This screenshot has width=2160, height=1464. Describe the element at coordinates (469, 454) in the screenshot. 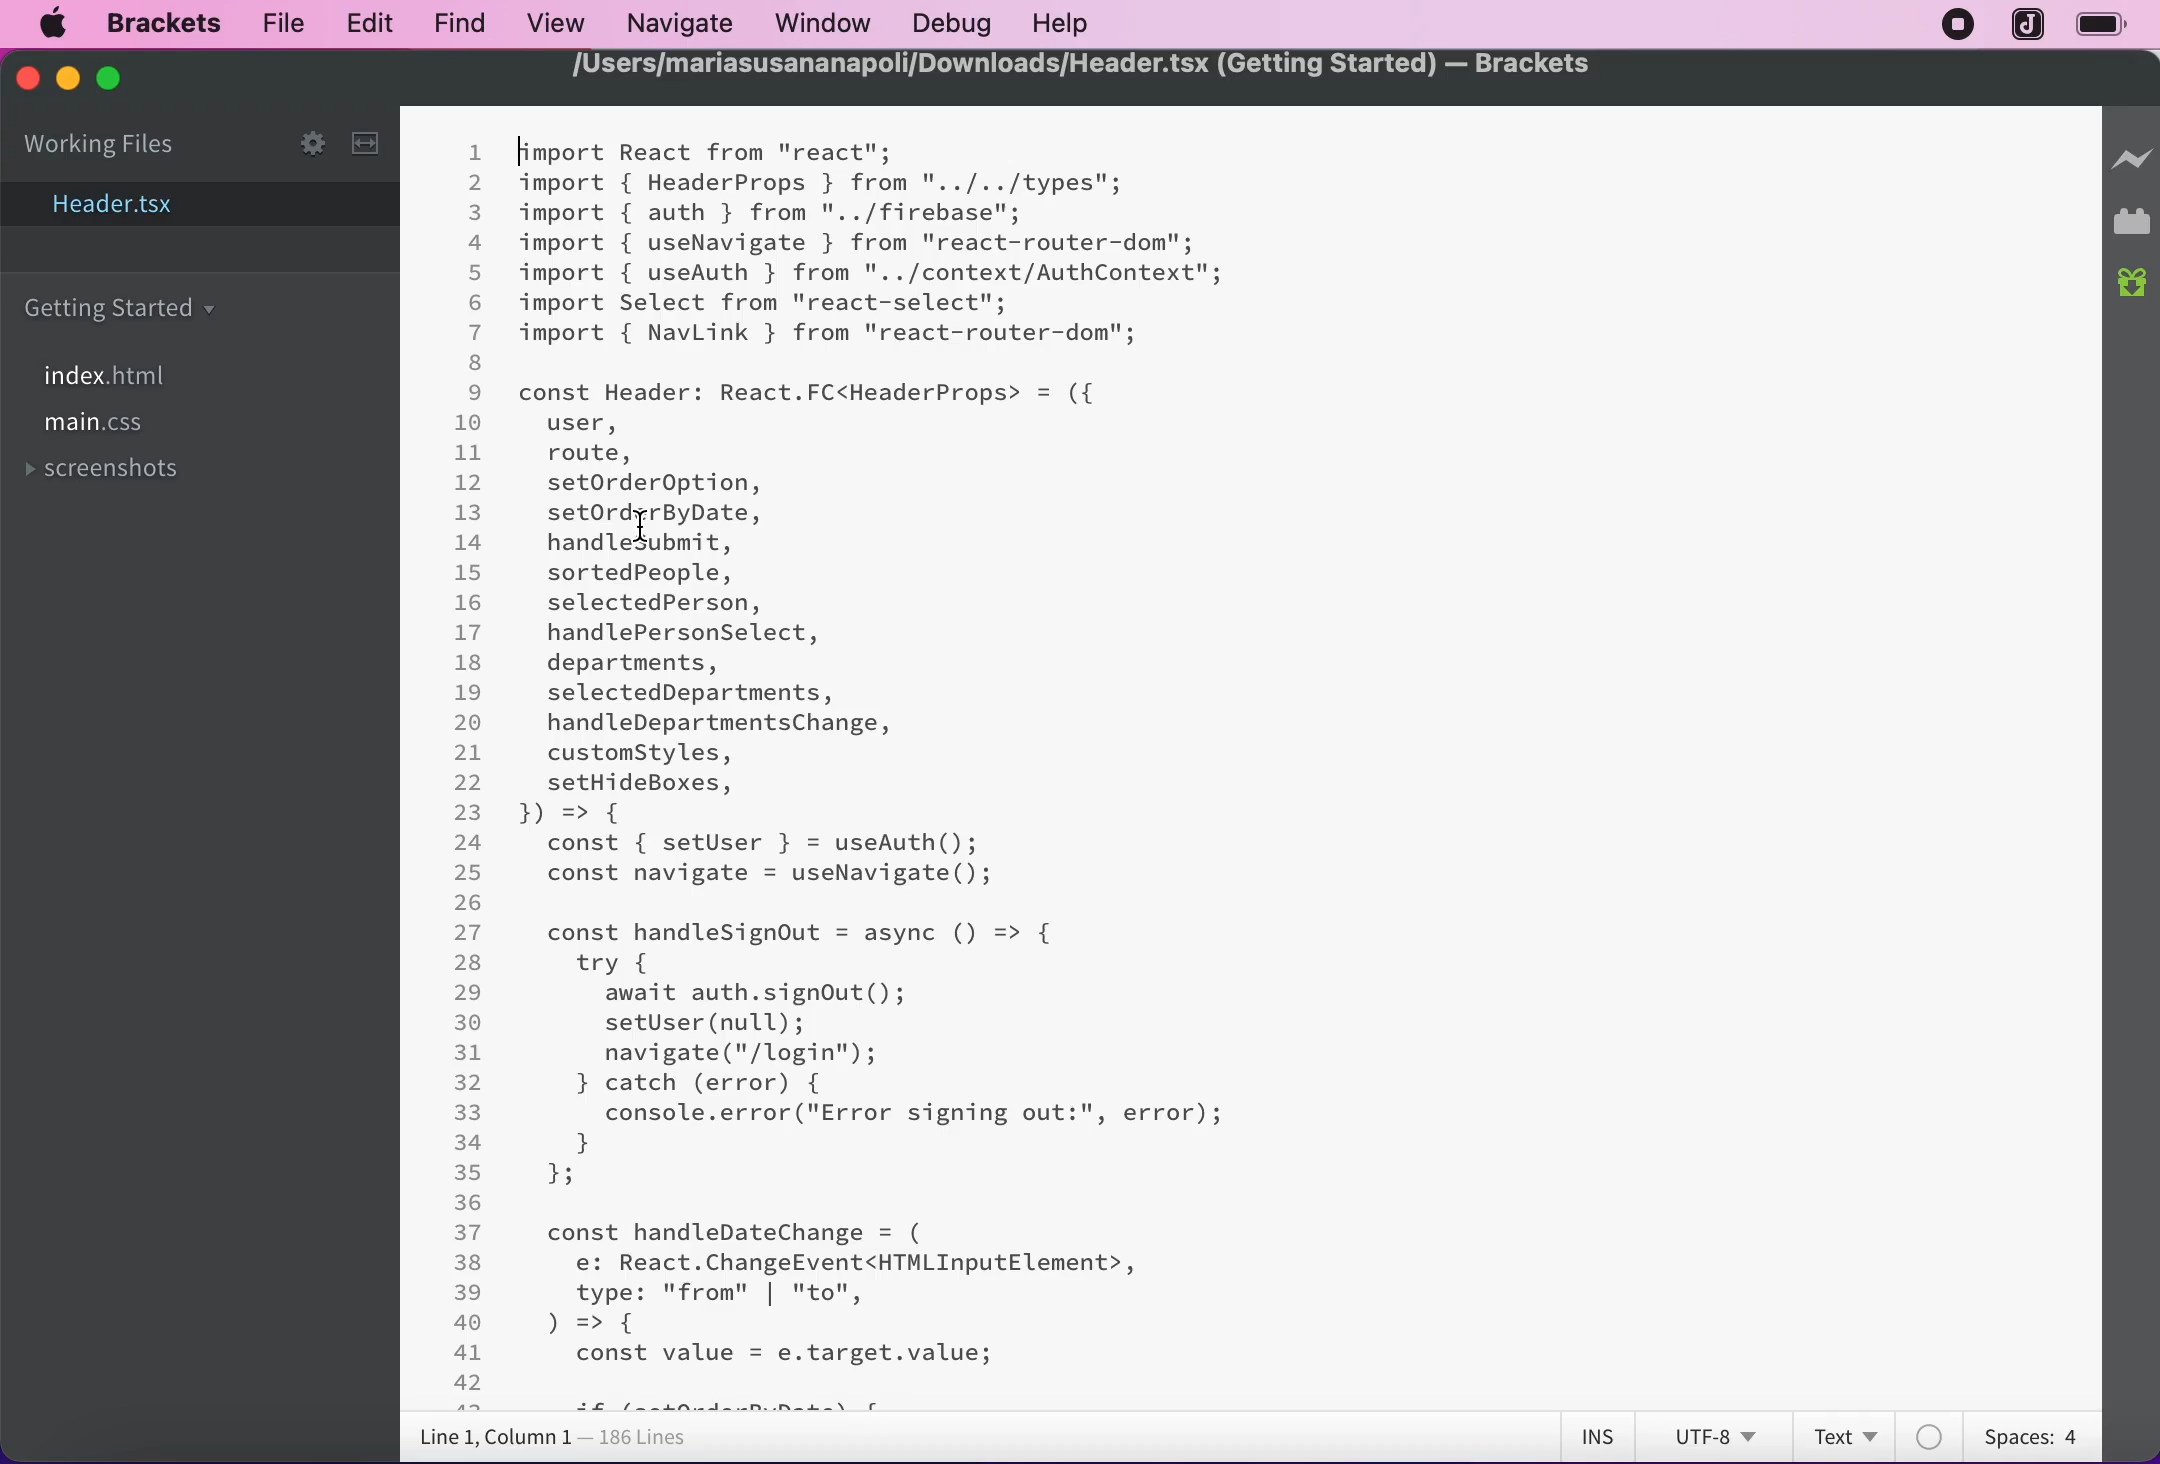

I see `11` at that location.